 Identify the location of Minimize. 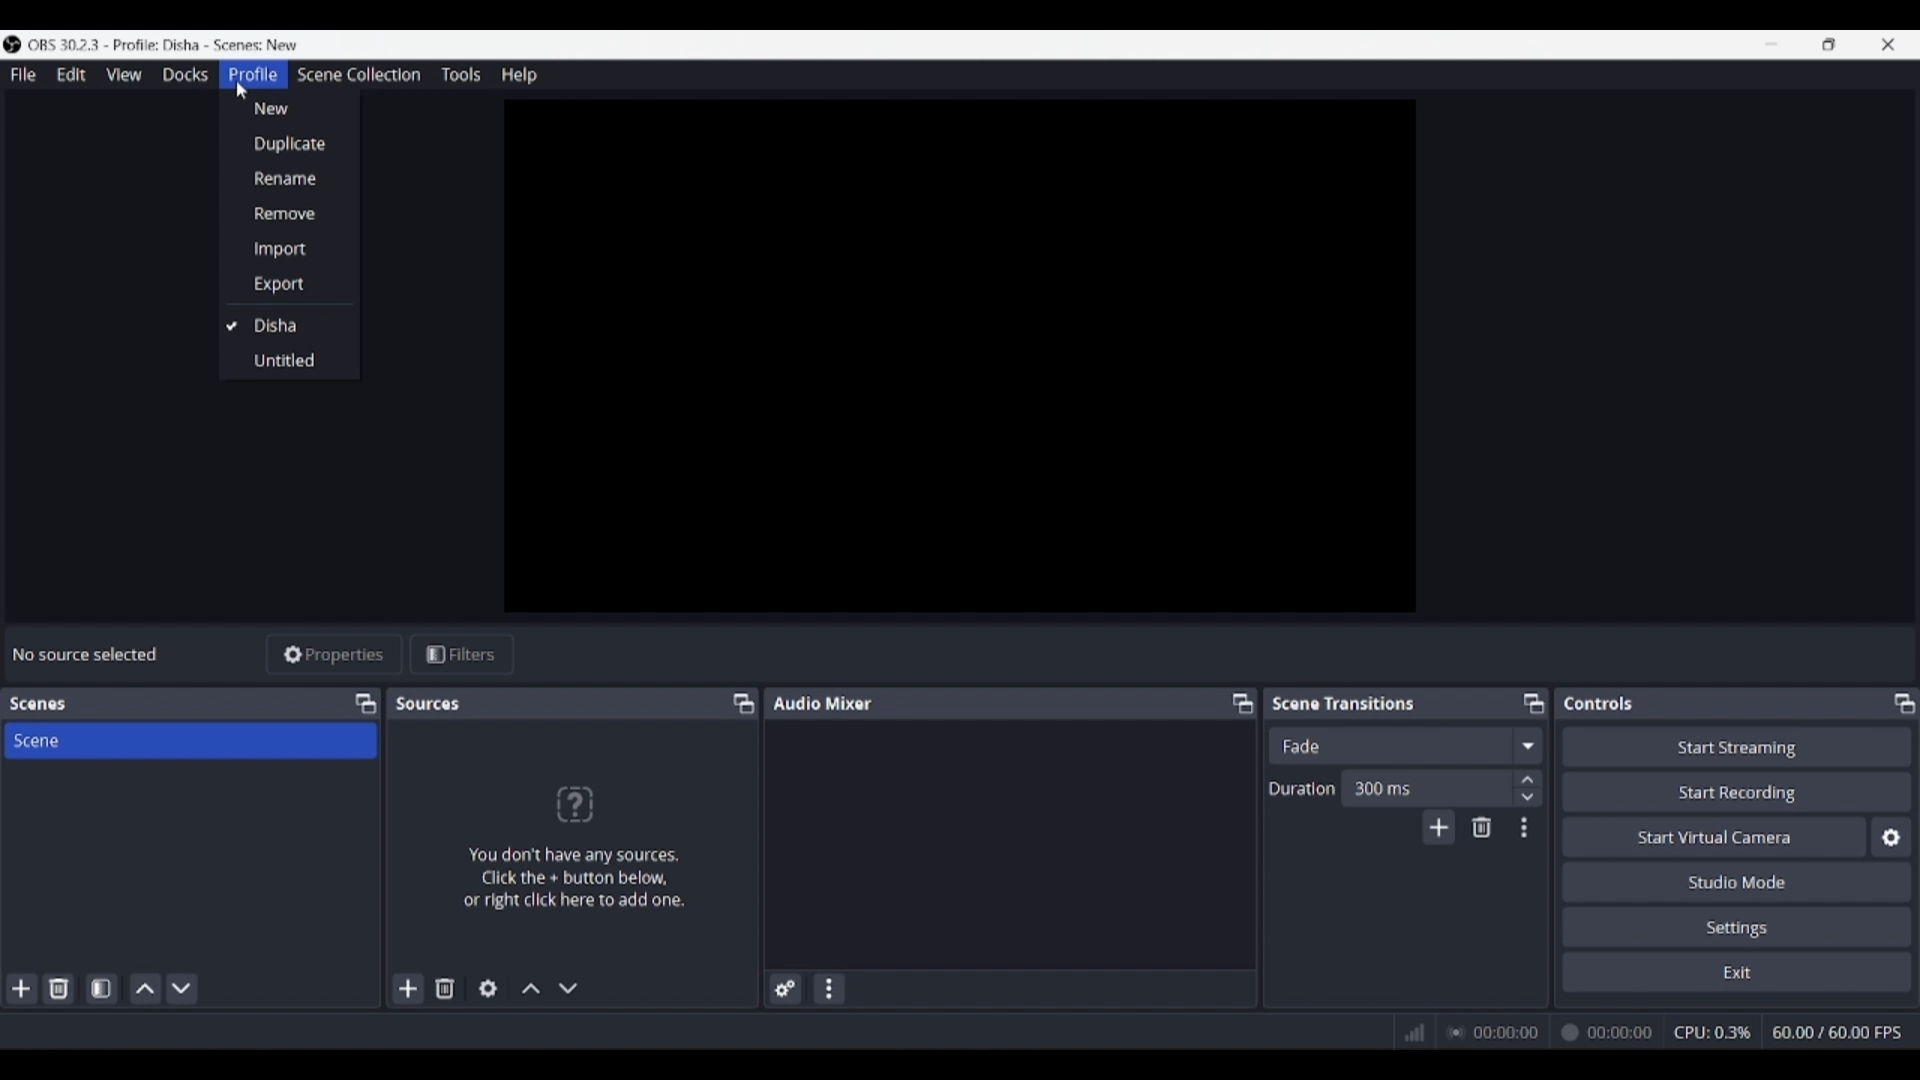
(1771, 44).